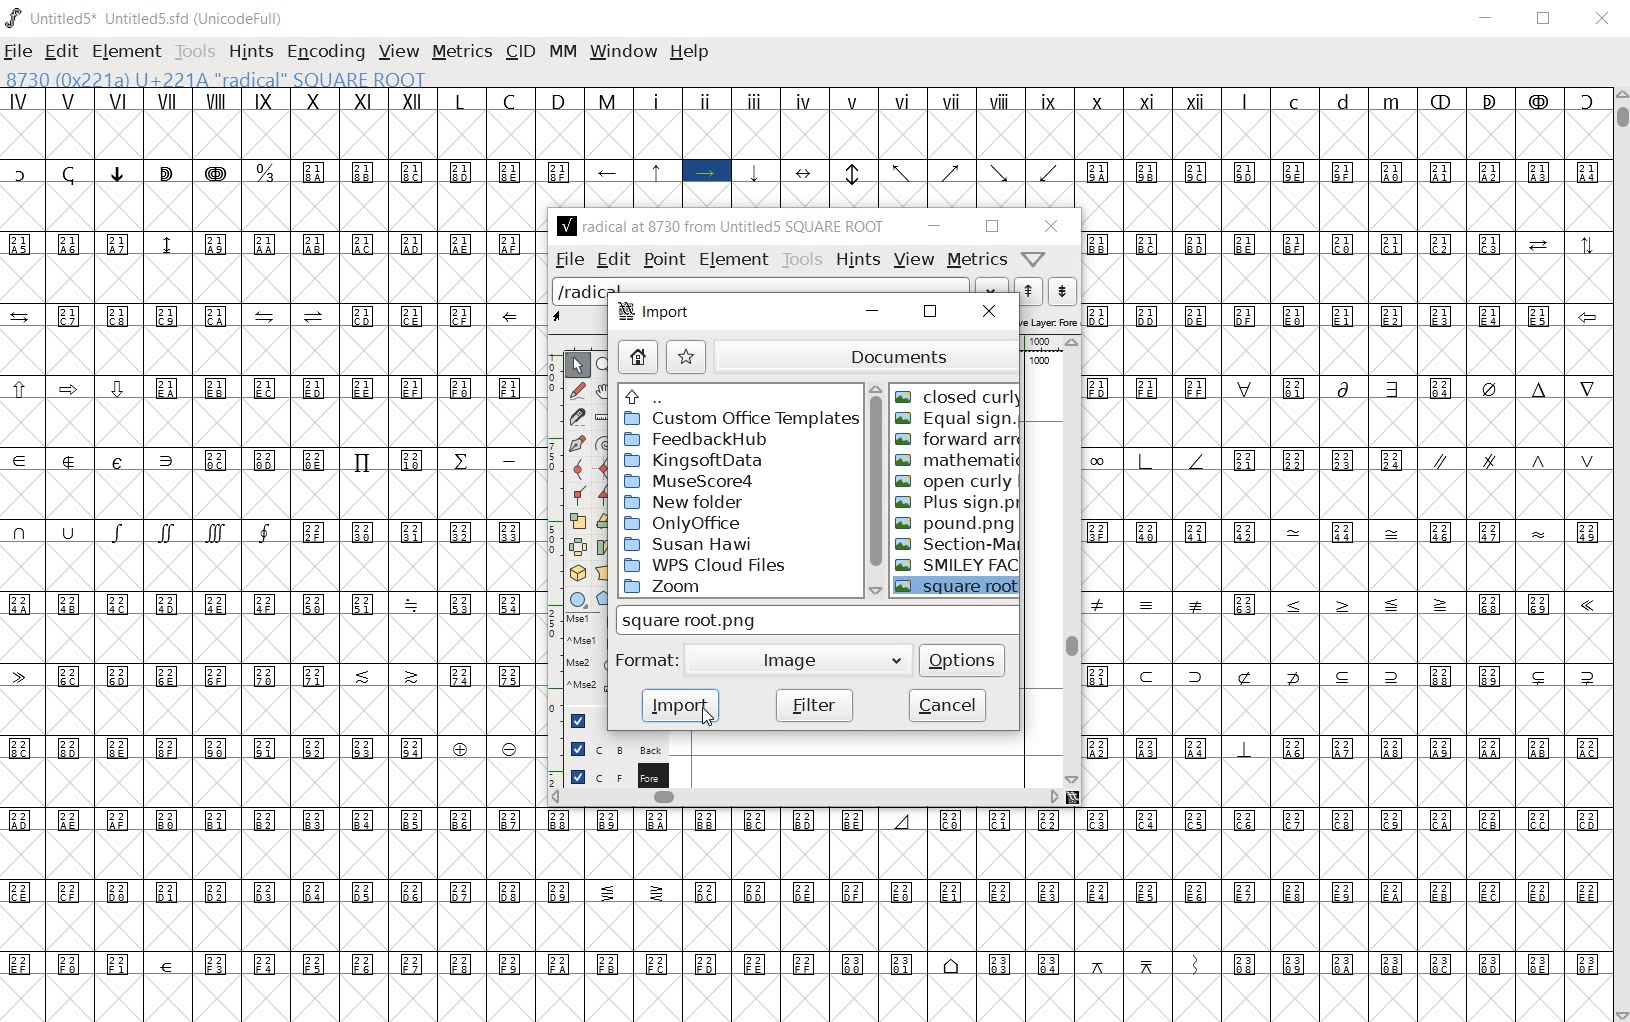  I want to click on SMILEY FACE, so click(957, 564).